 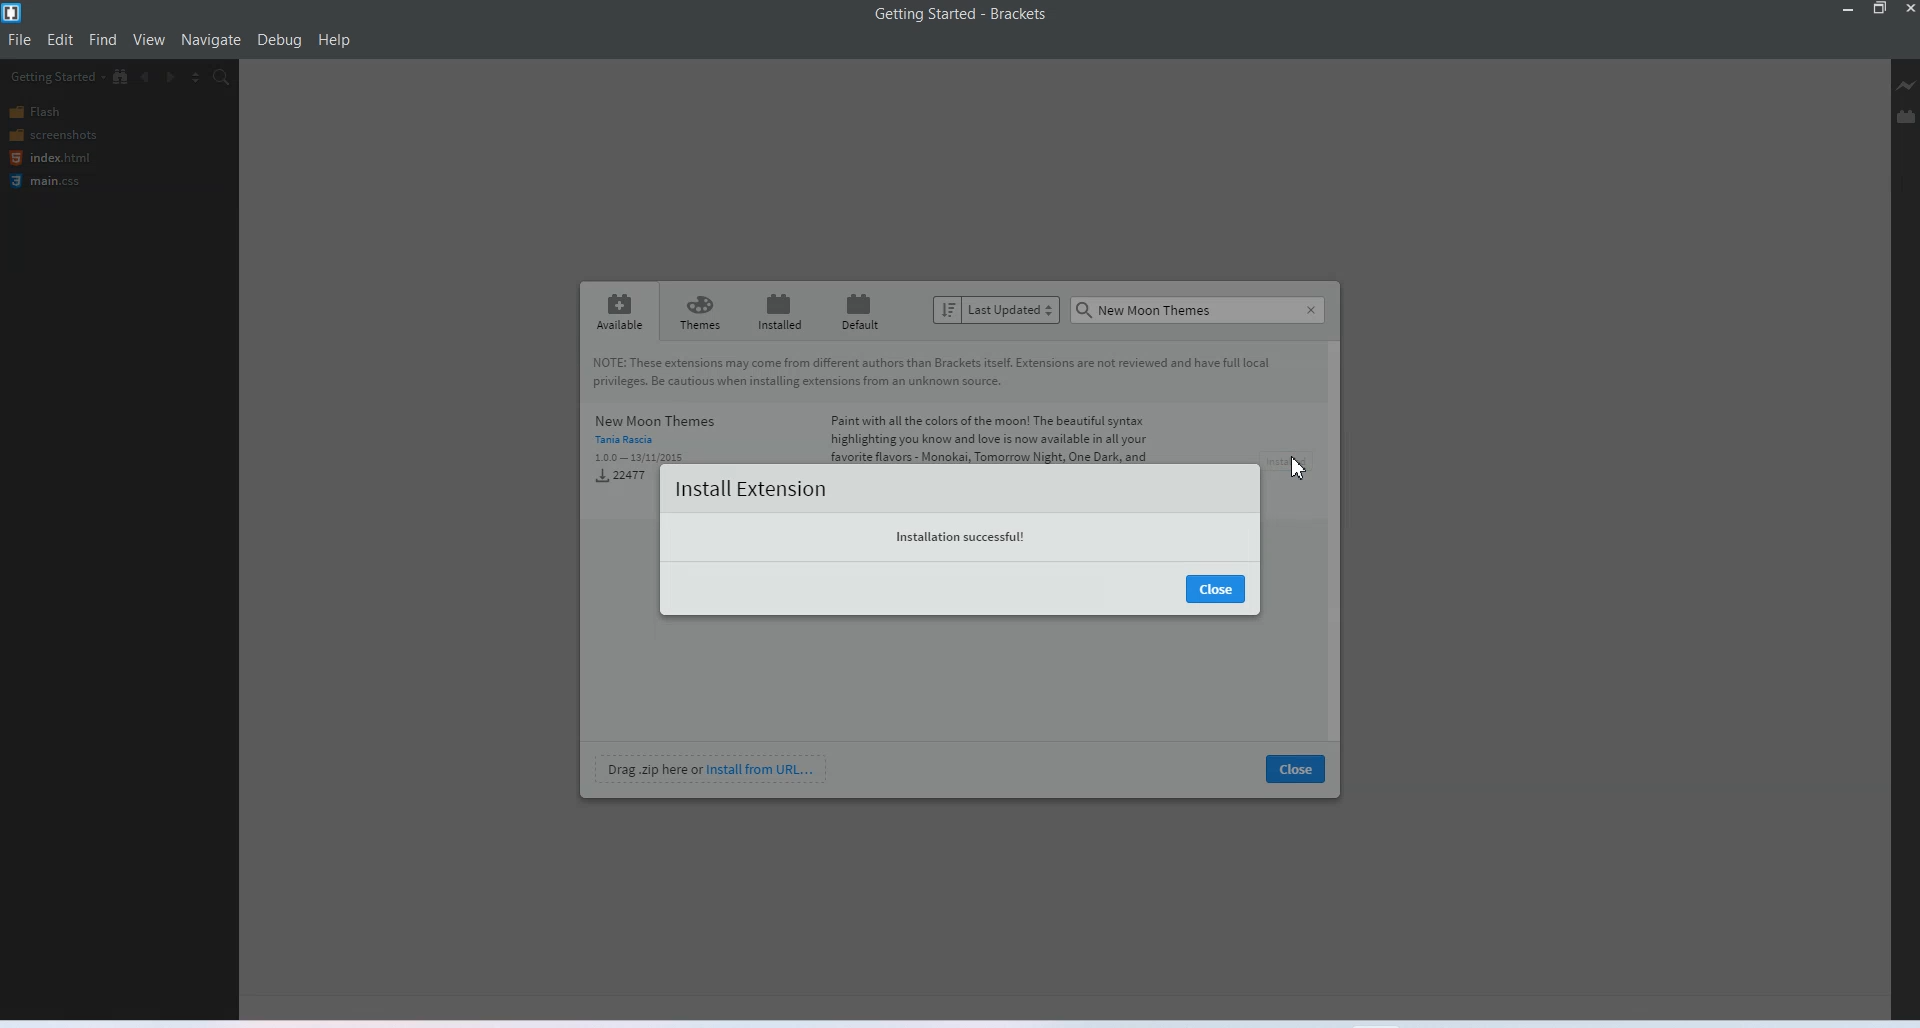 What do you see at coordinates (1908, 84) in the screenshot?
I see `Live preview` at bounding box center [1908, 84].